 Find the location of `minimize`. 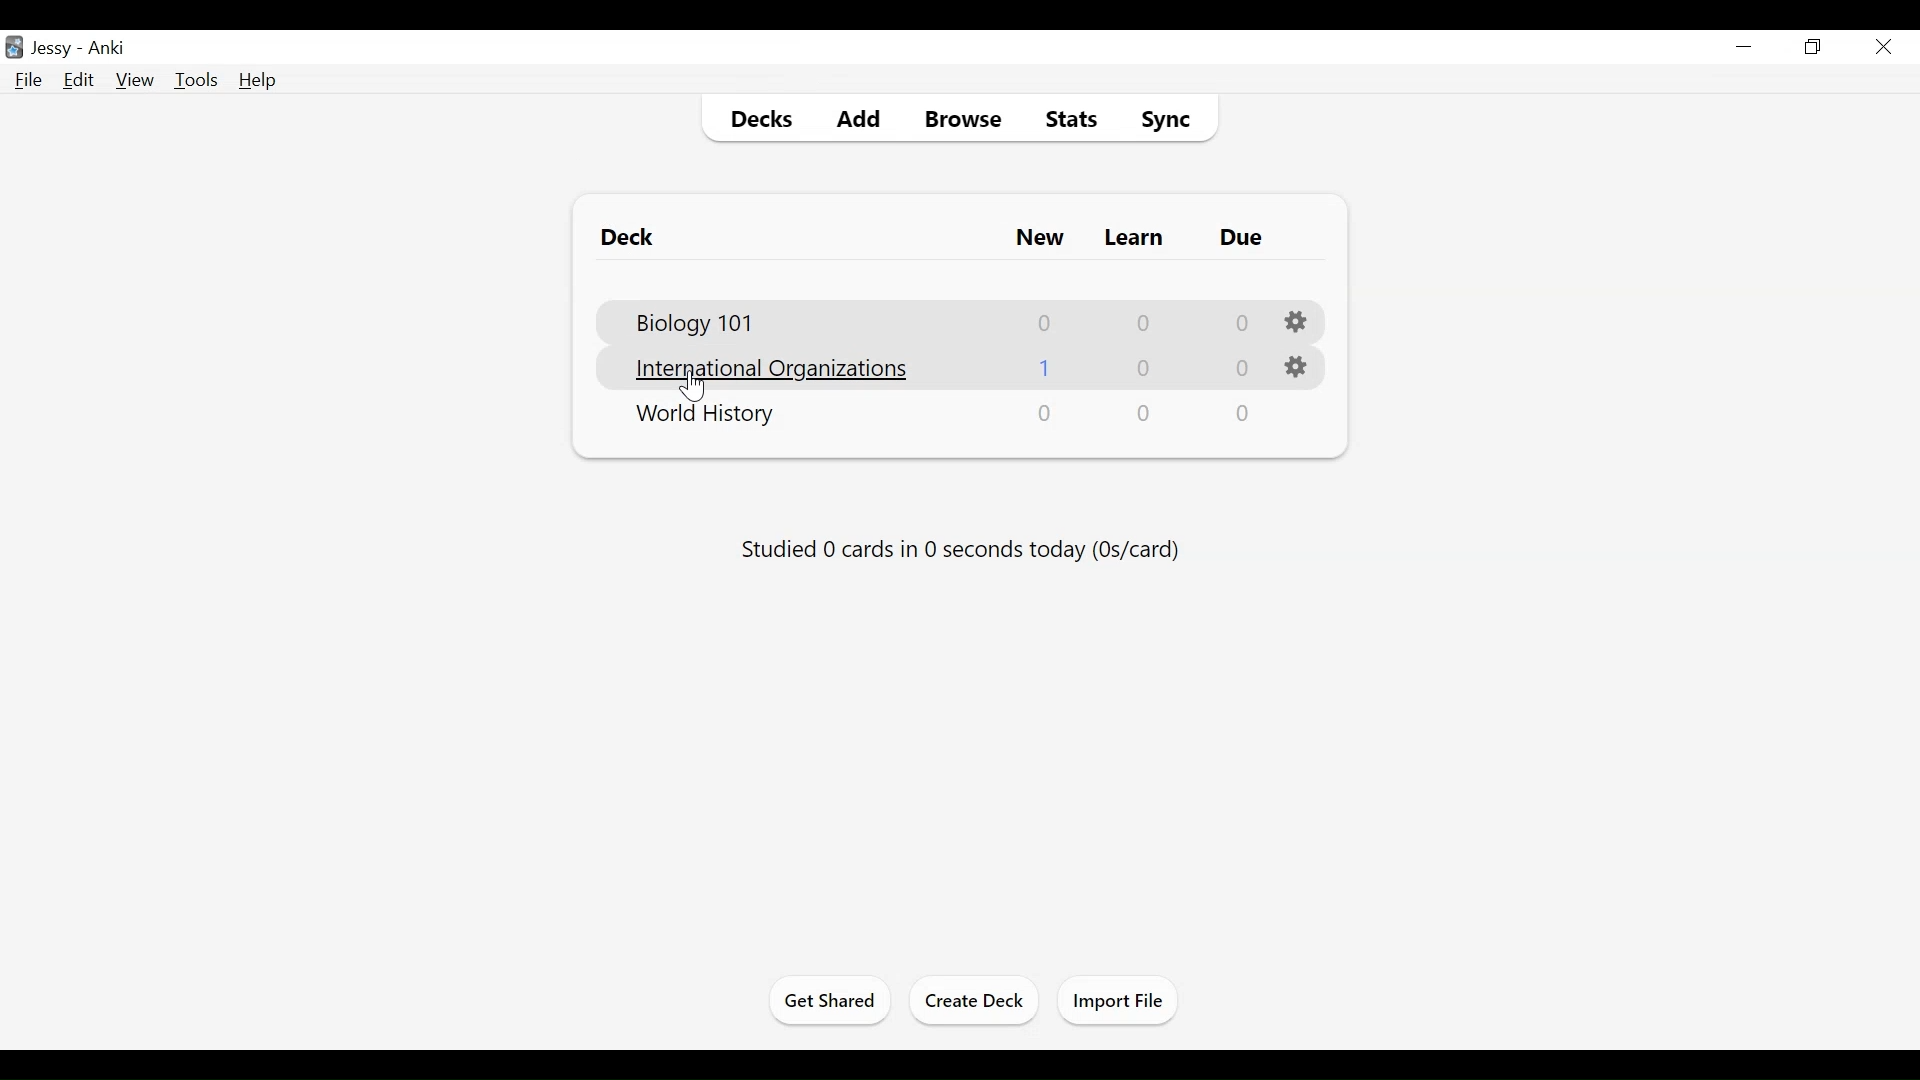

minimize is located at coordinates (1744, 47).